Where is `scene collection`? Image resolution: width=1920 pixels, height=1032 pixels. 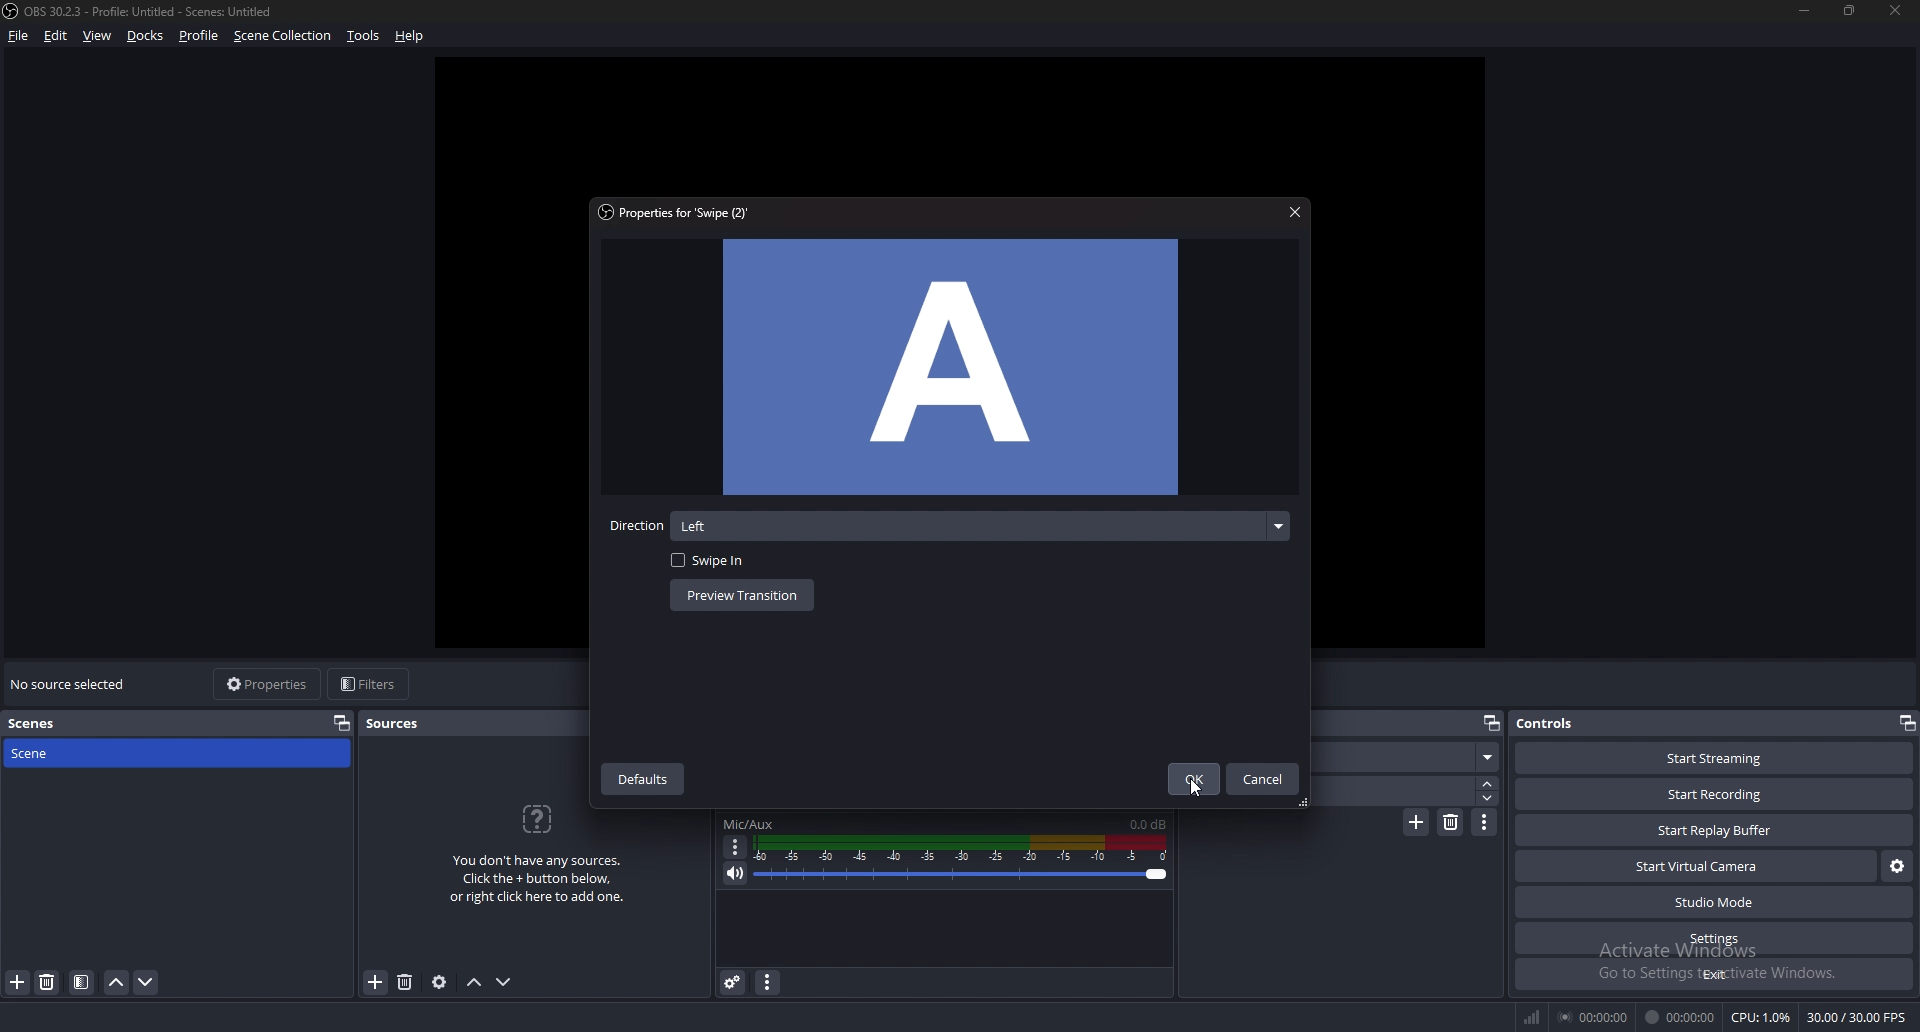
scene collection is located at coordinates (285, 35).